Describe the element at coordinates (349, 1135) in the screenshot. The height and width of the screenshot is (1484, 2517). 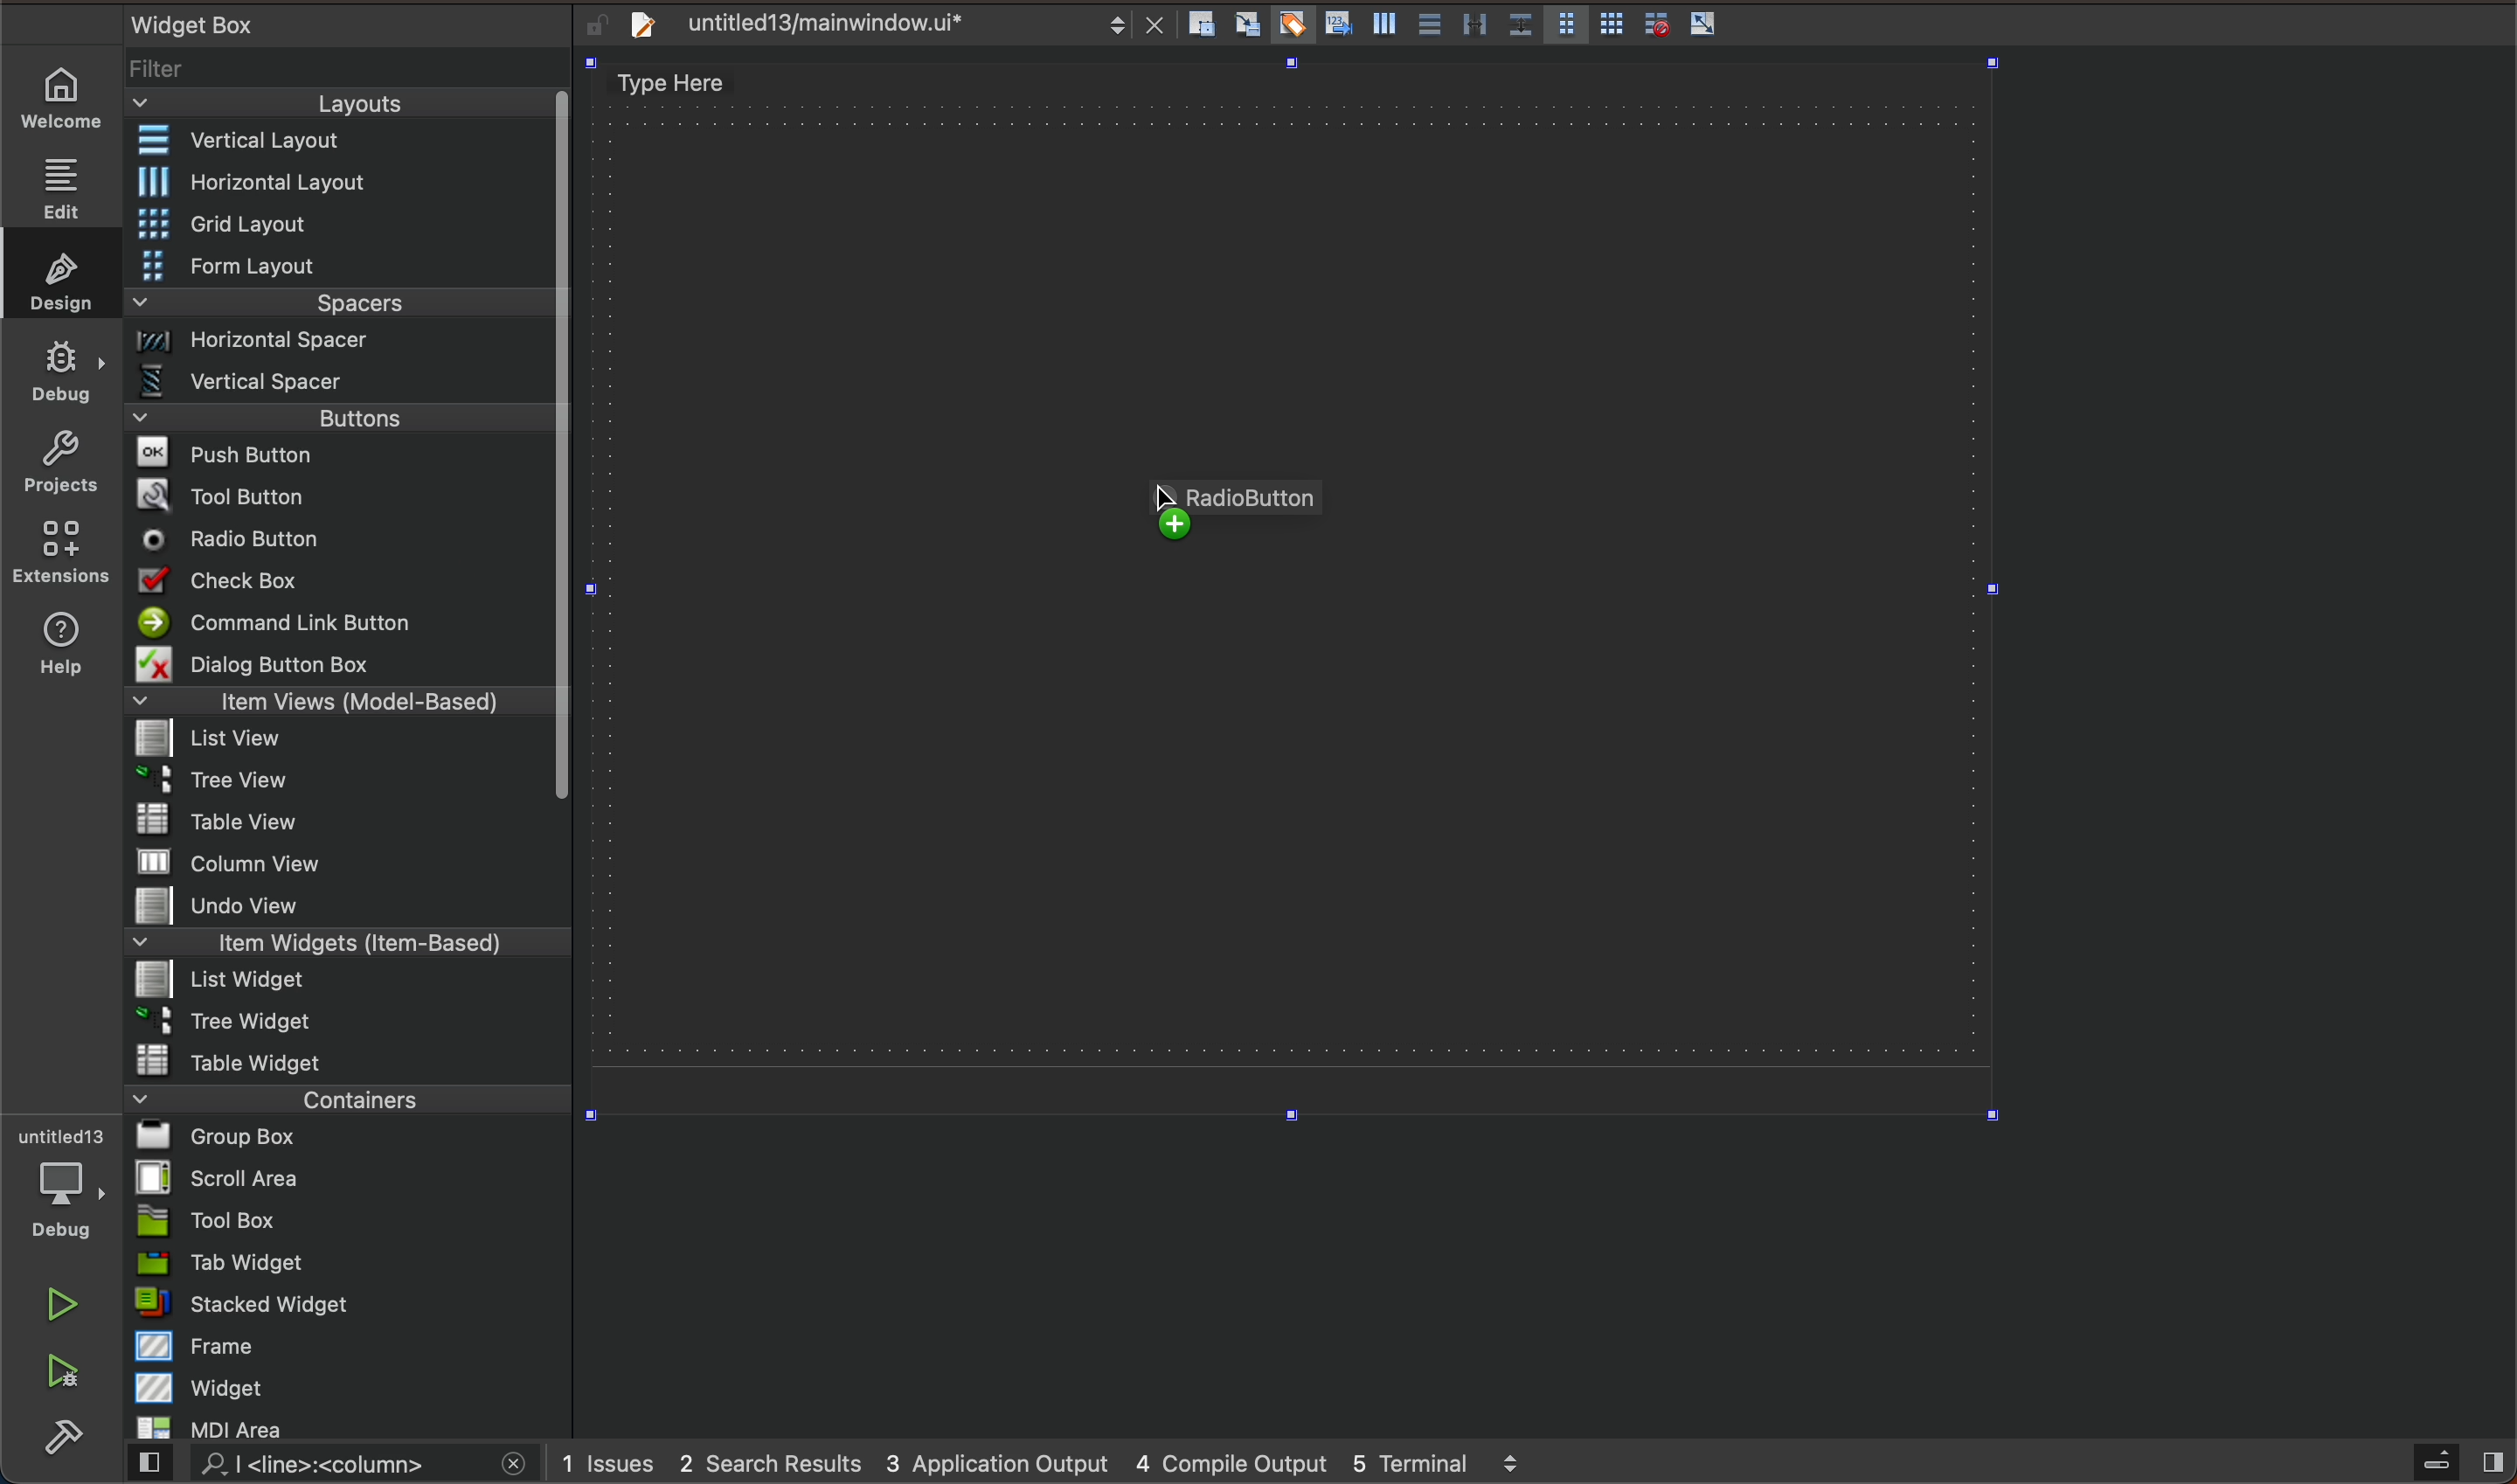
I see `group box` at that location.